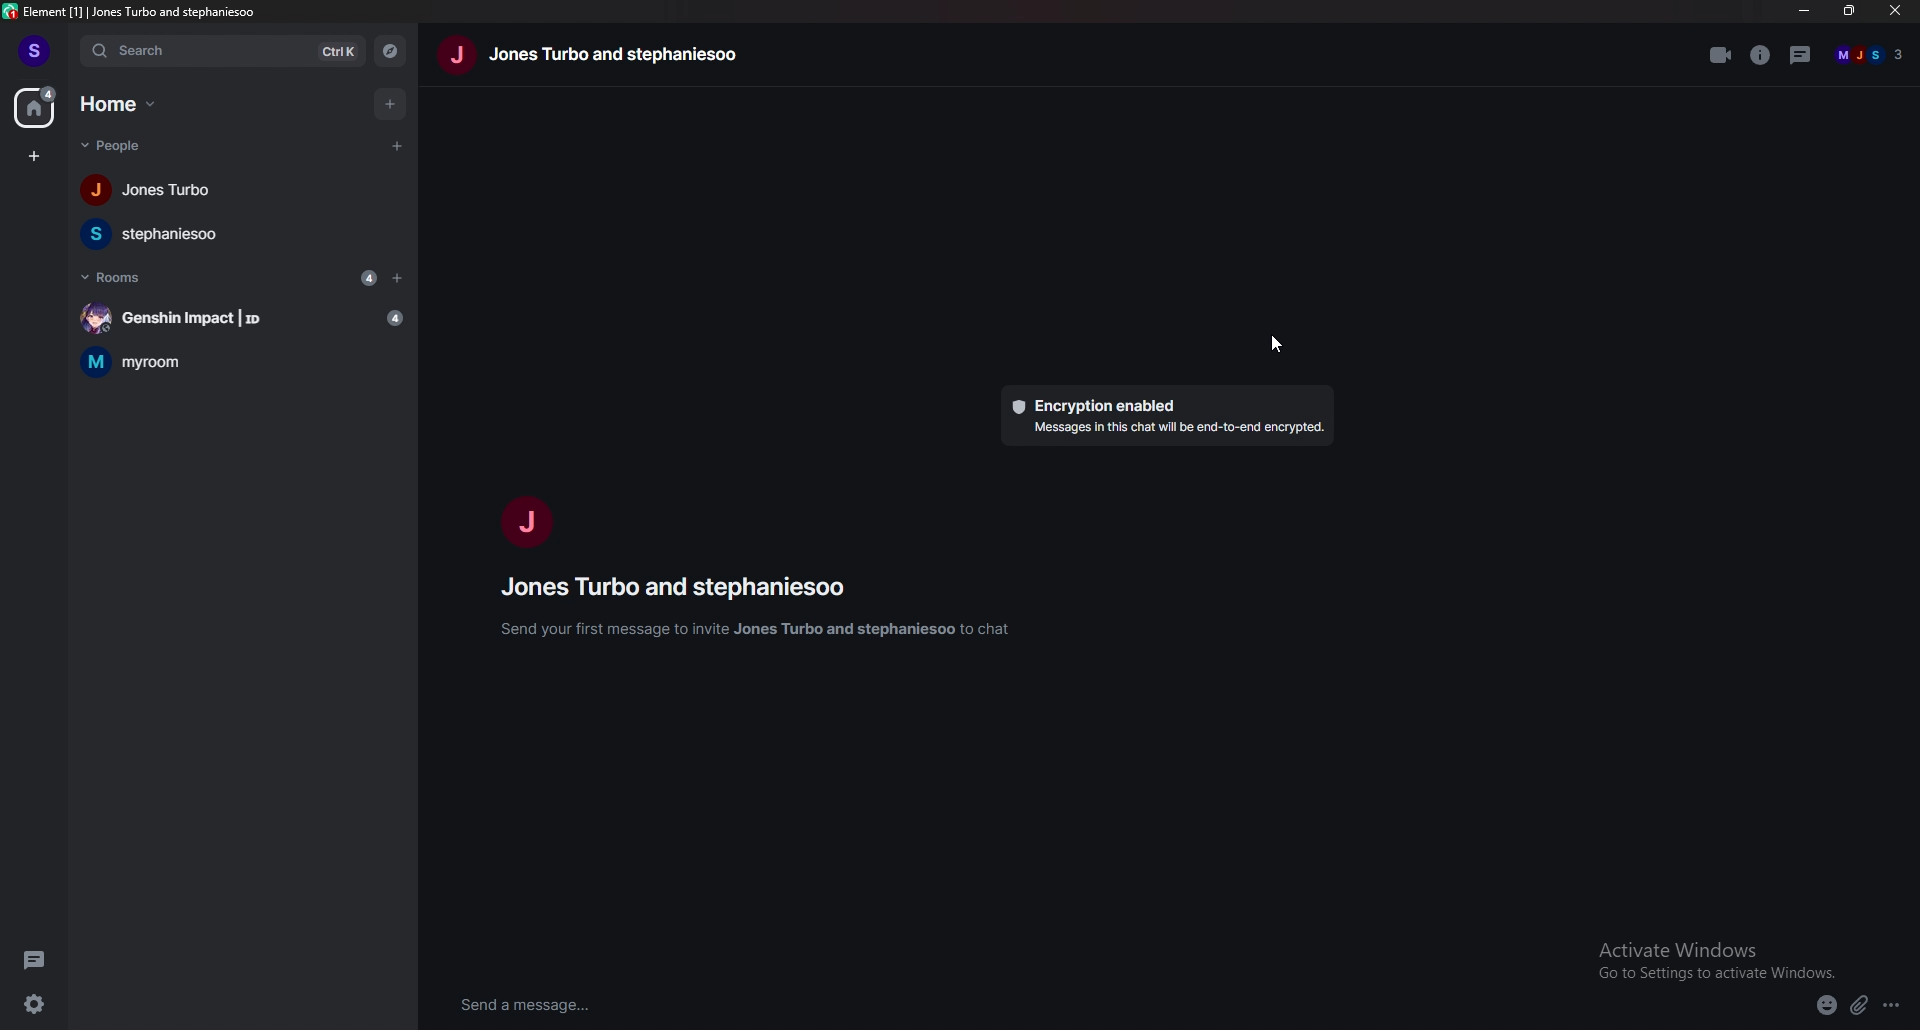 The image size is (1920, 1030). I want to click on ctrl k, so click(340, 54).